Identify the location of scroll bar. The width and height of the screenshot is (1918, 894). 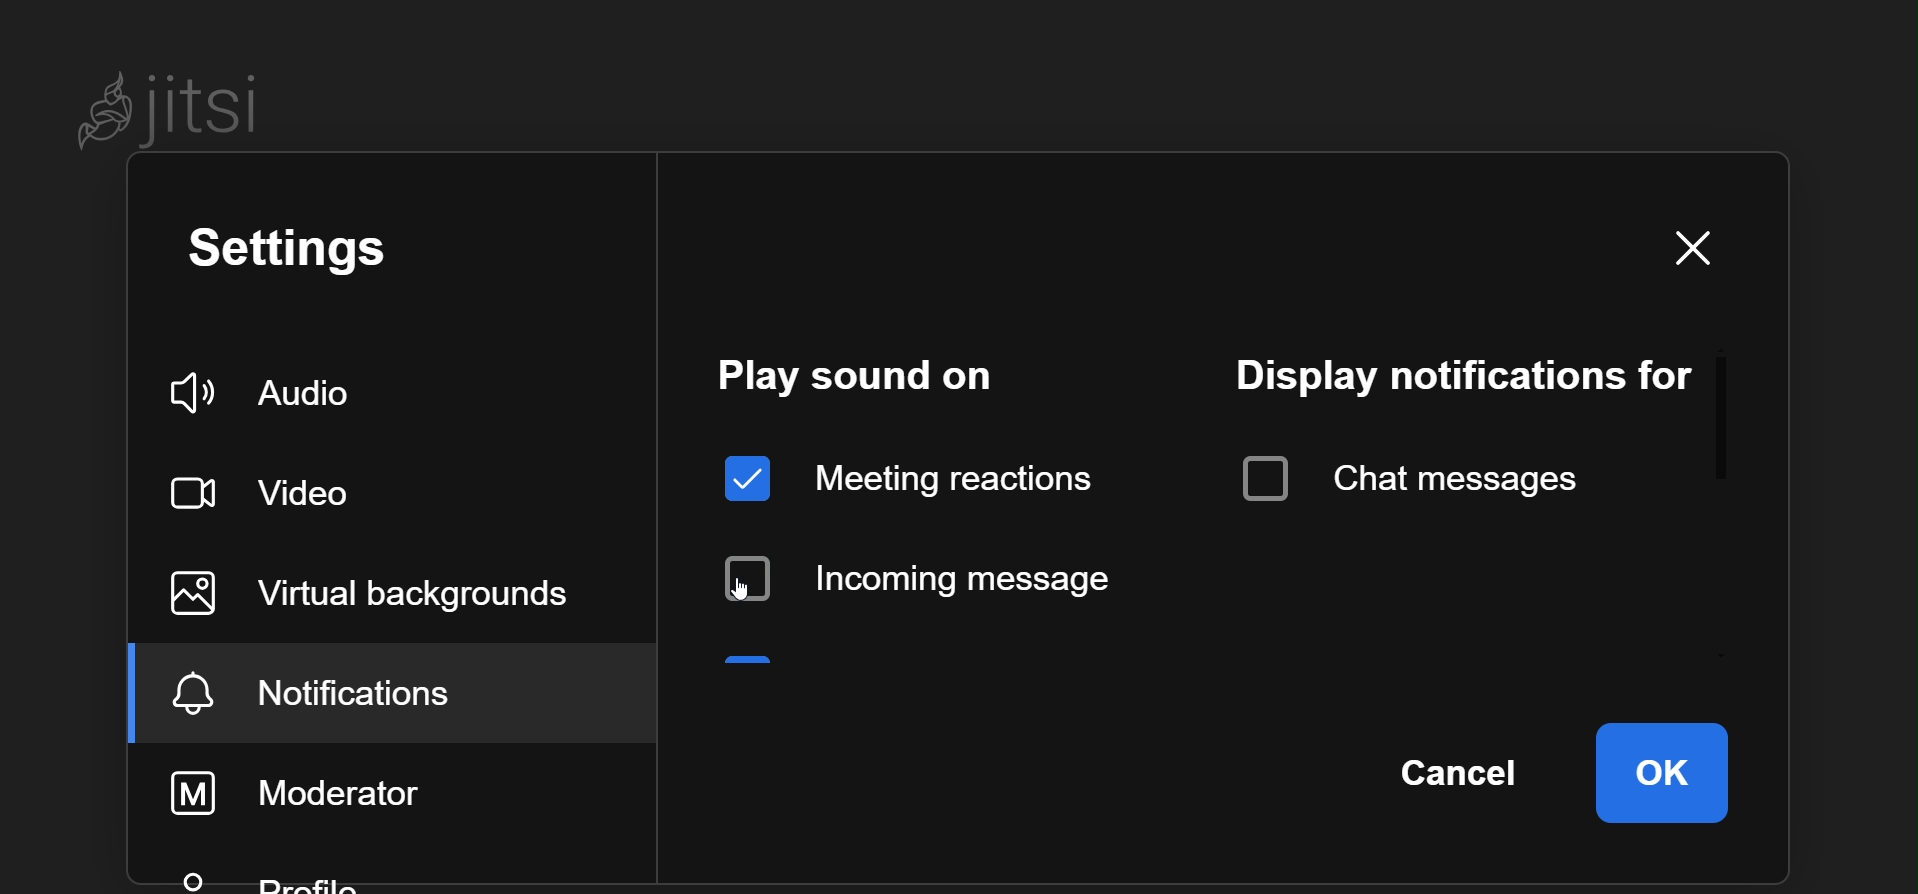
(1727, 411).